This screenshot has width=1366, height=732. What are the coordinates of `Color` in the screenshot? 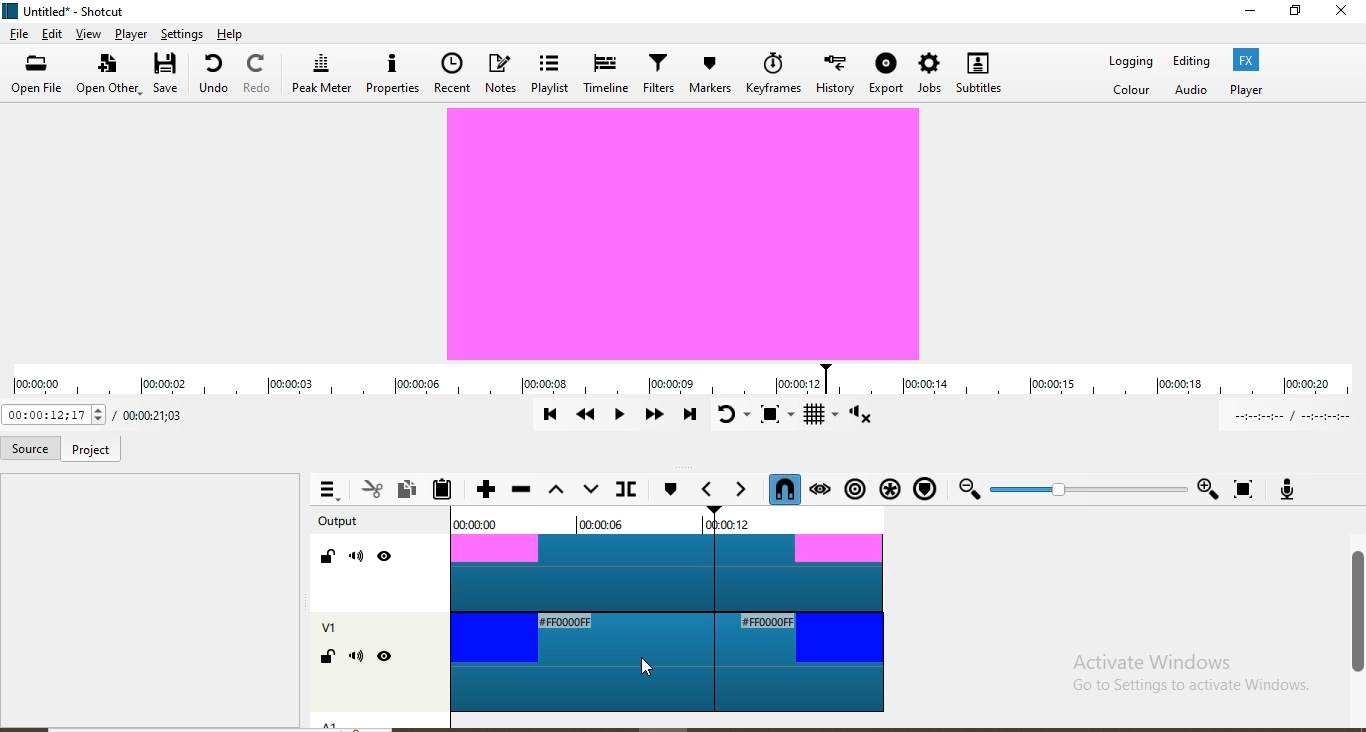 It's located at (1130, 90).